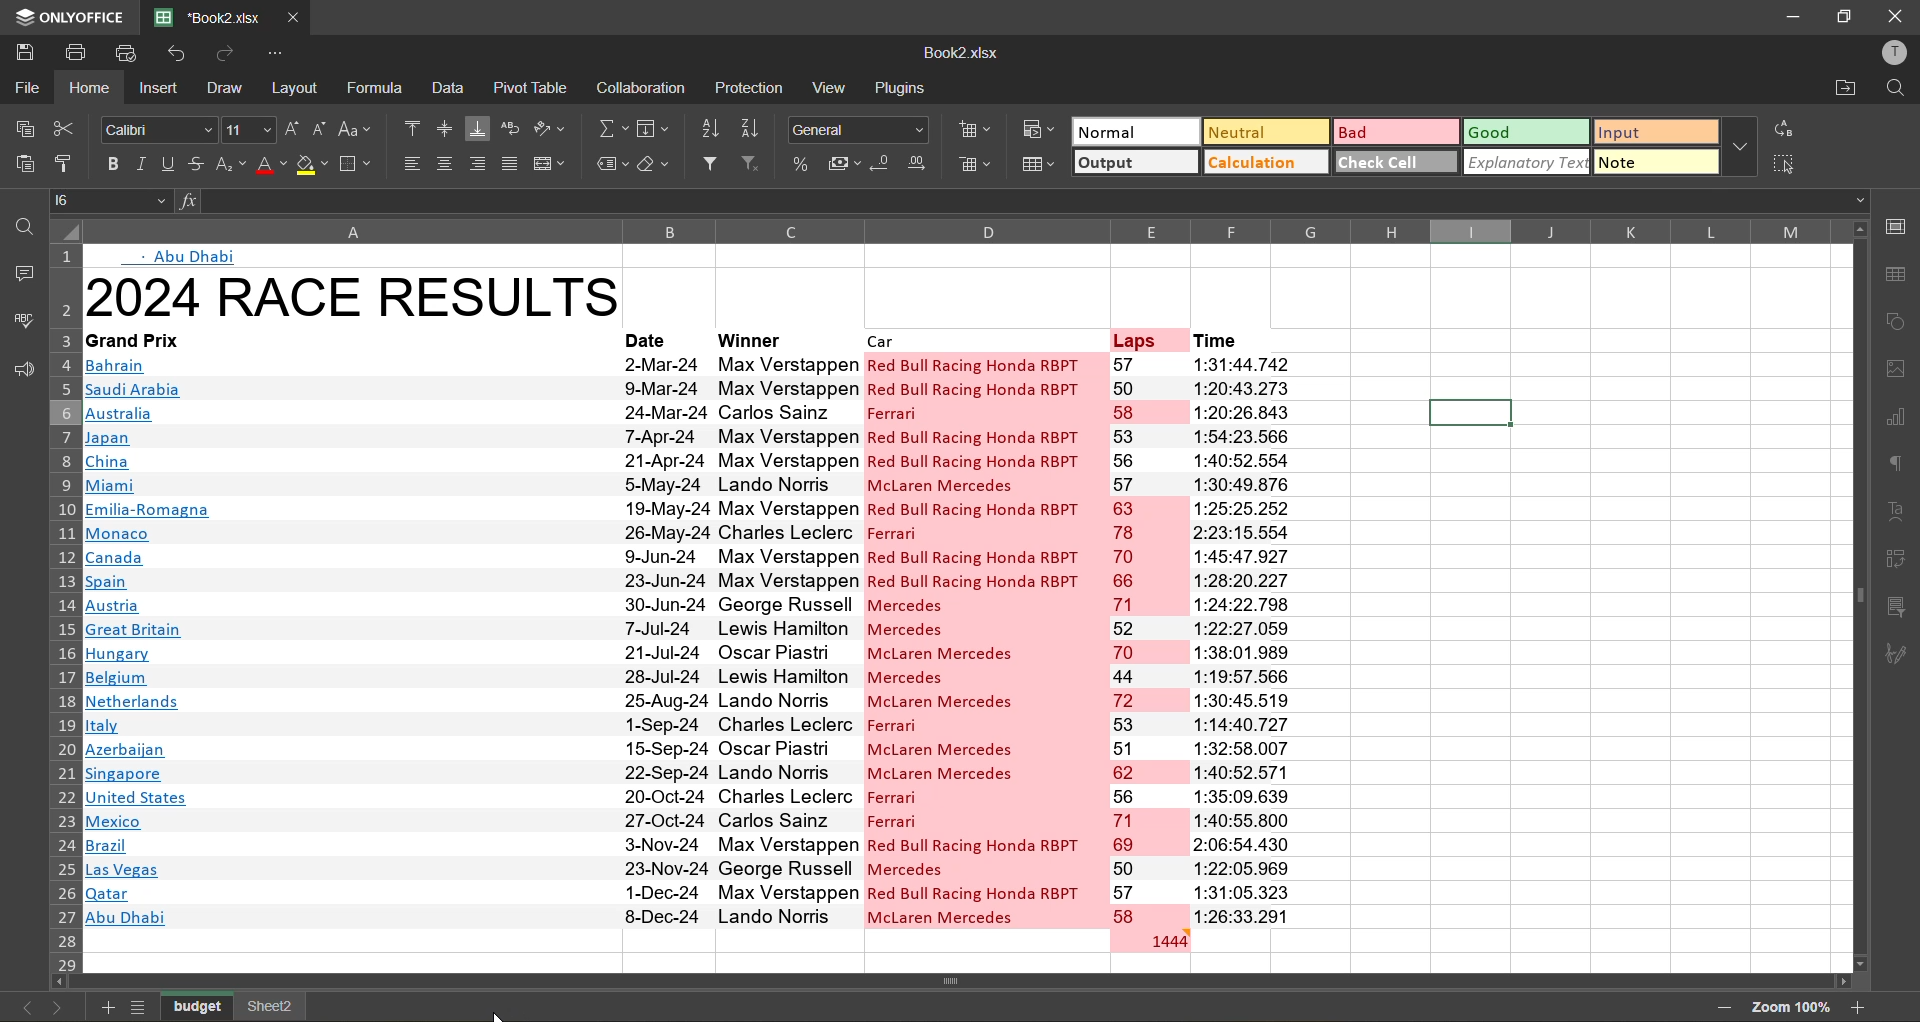 The image size is (1920, 1022). I want to click on align middle , so click(448, 128).